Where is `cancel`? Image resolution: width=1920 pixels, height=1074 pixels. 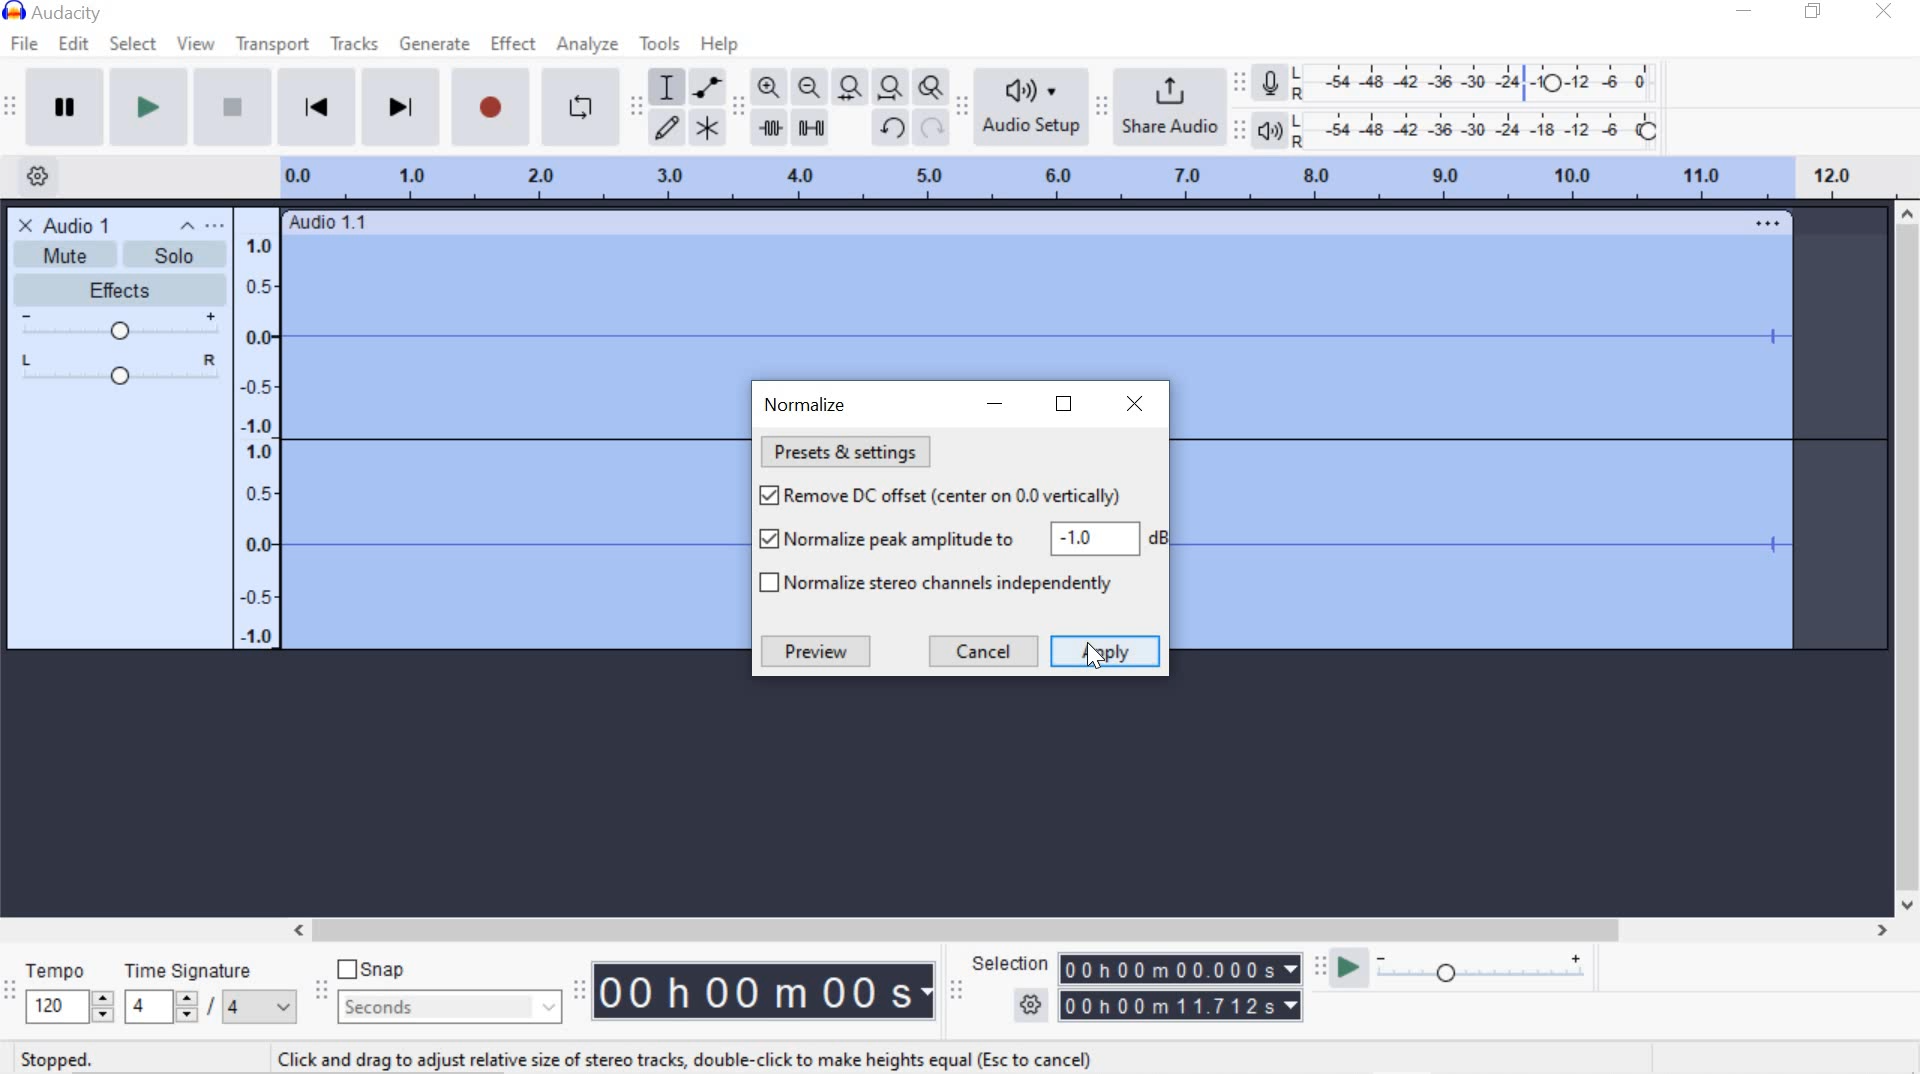
cancel is located at coordinates (986, 651).